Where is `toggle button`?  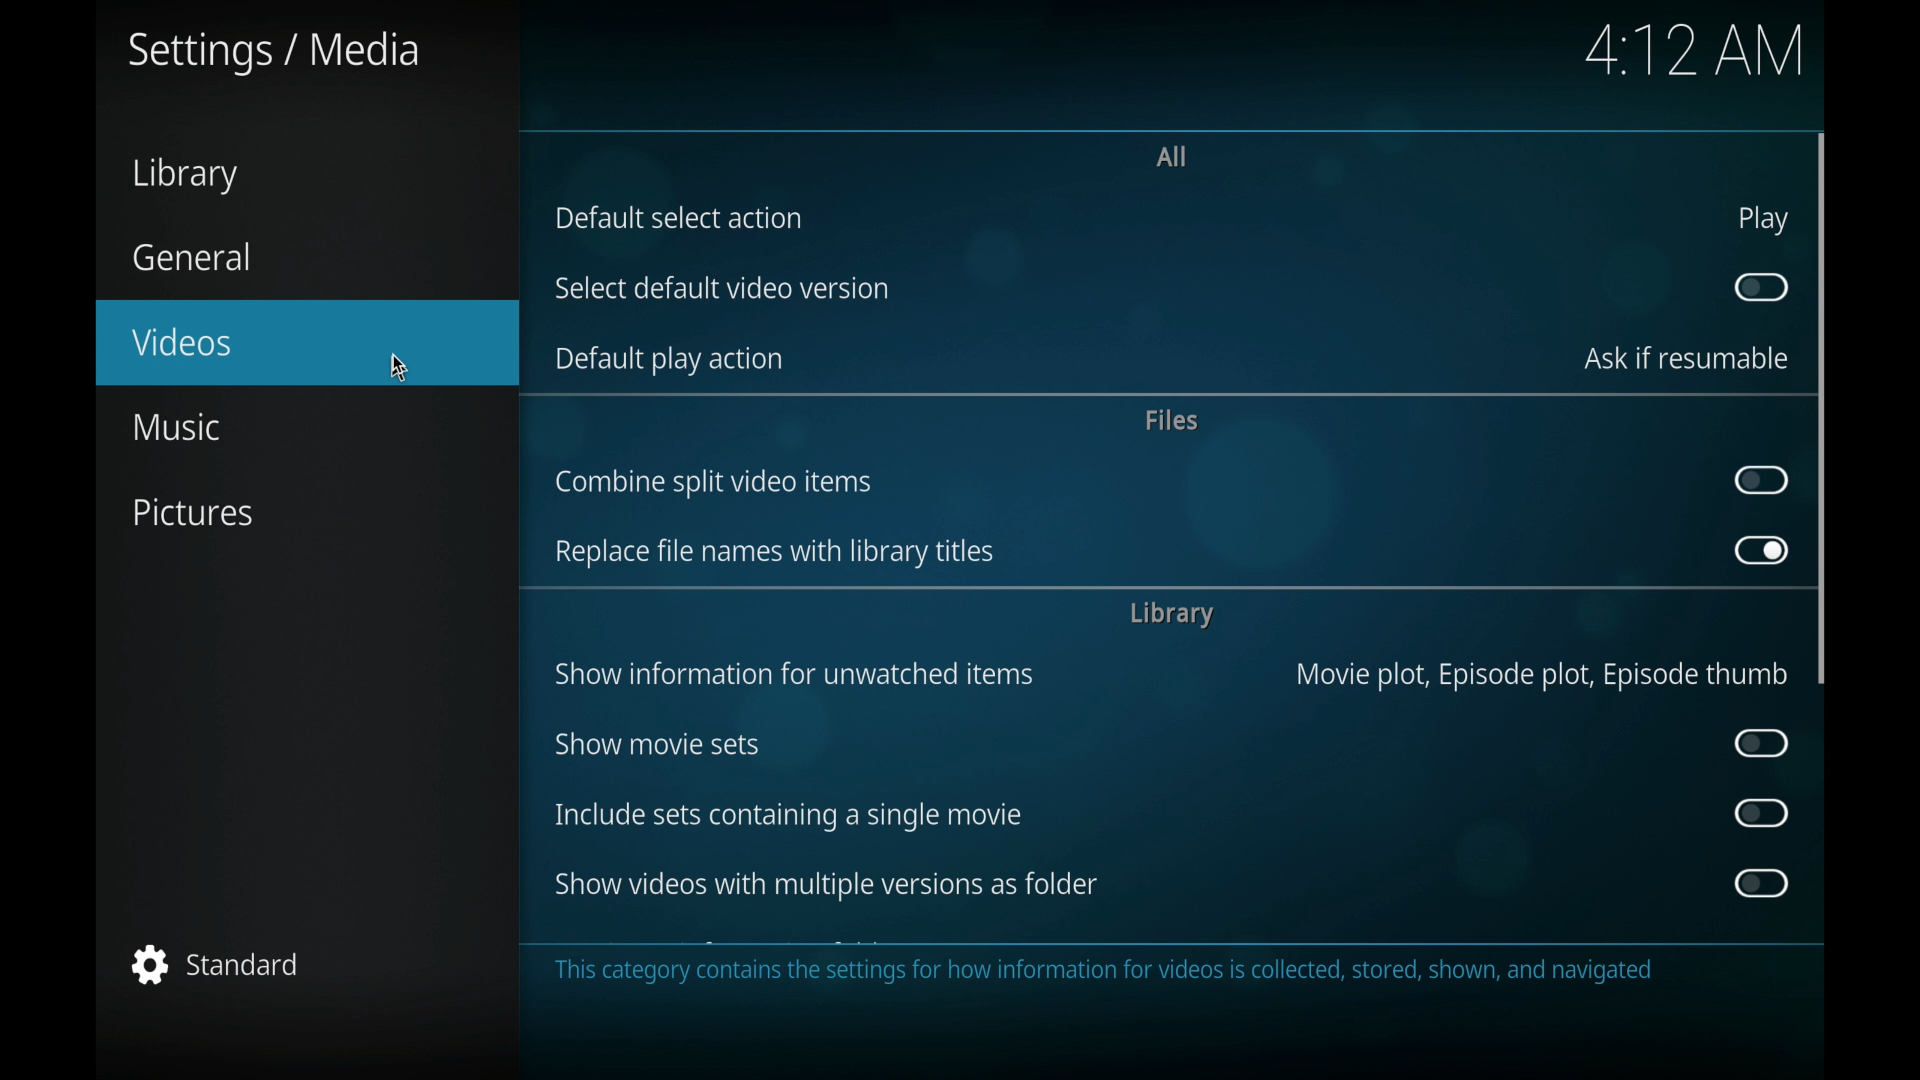 toggle button is located at coordinates (1765, 883).